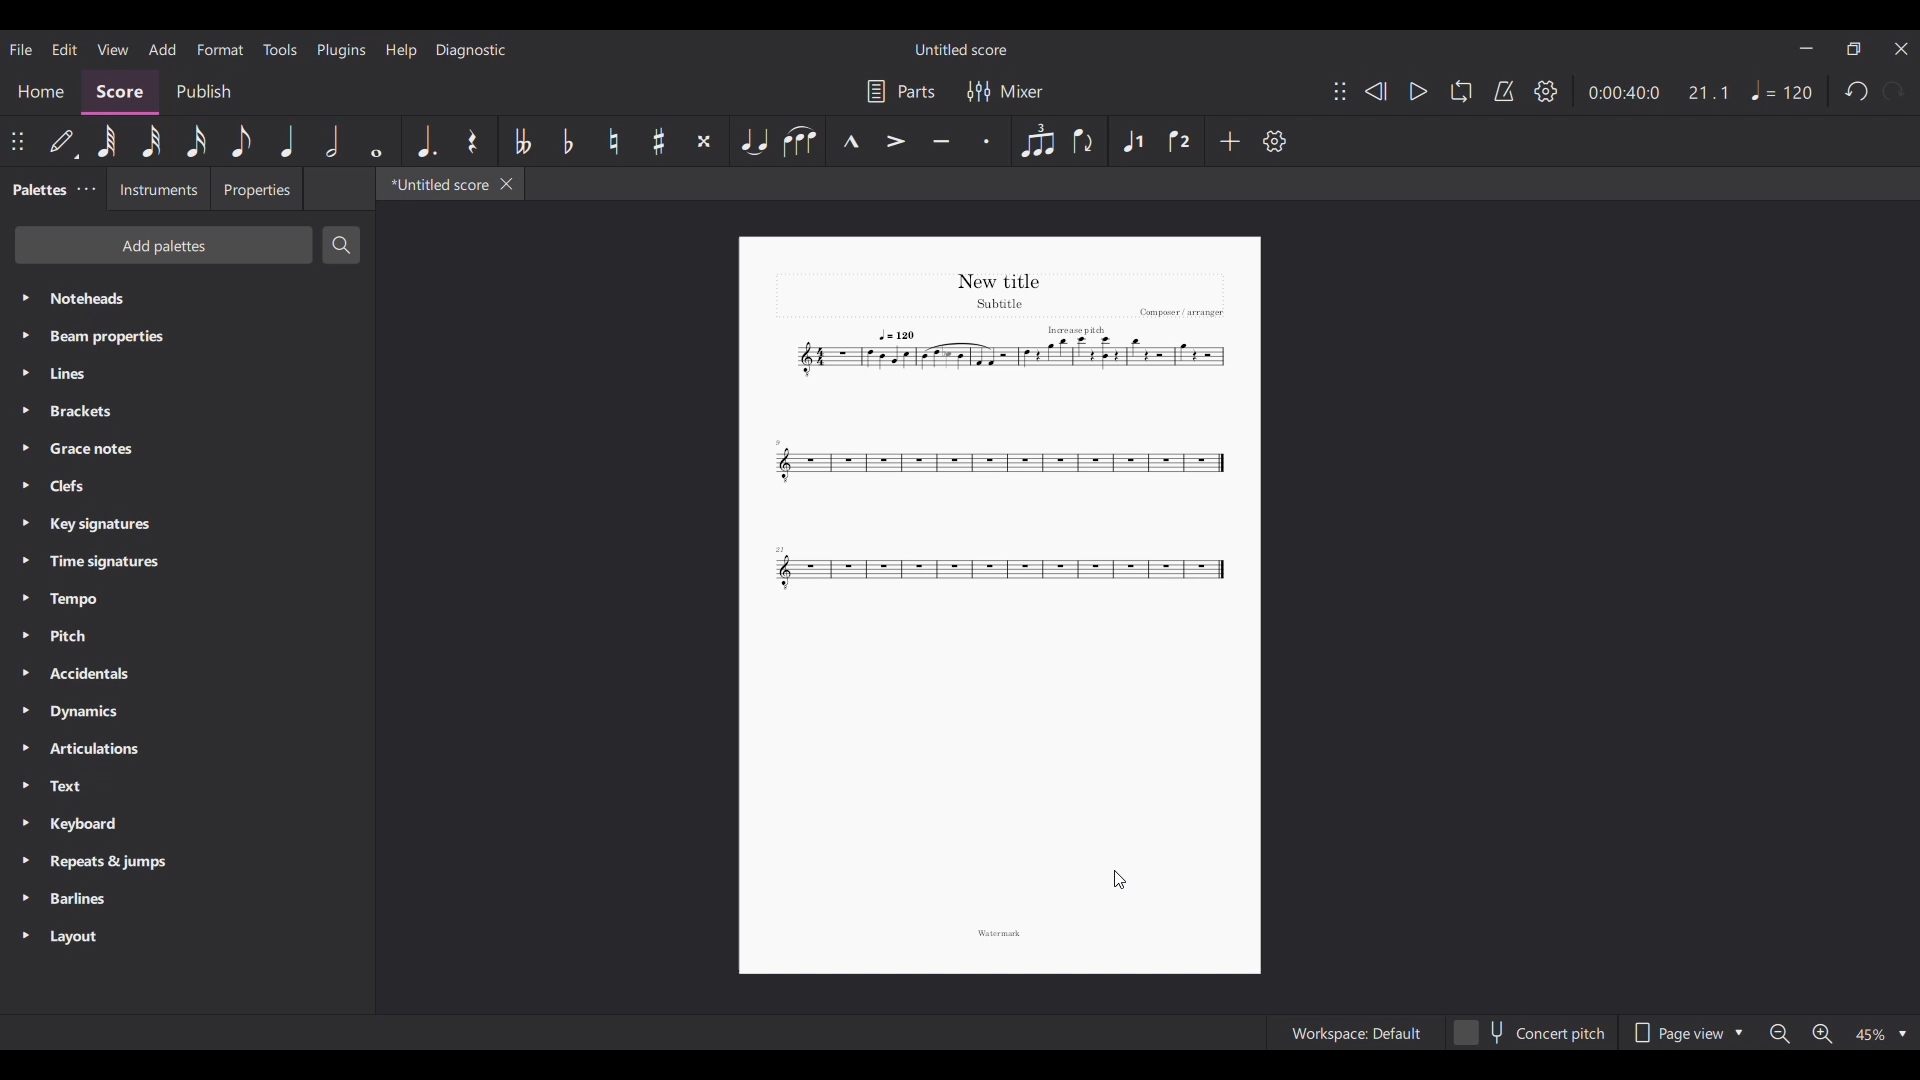 This screenshot has width=1920, height=1080. I want to click on Format menu , so click(221, 50).